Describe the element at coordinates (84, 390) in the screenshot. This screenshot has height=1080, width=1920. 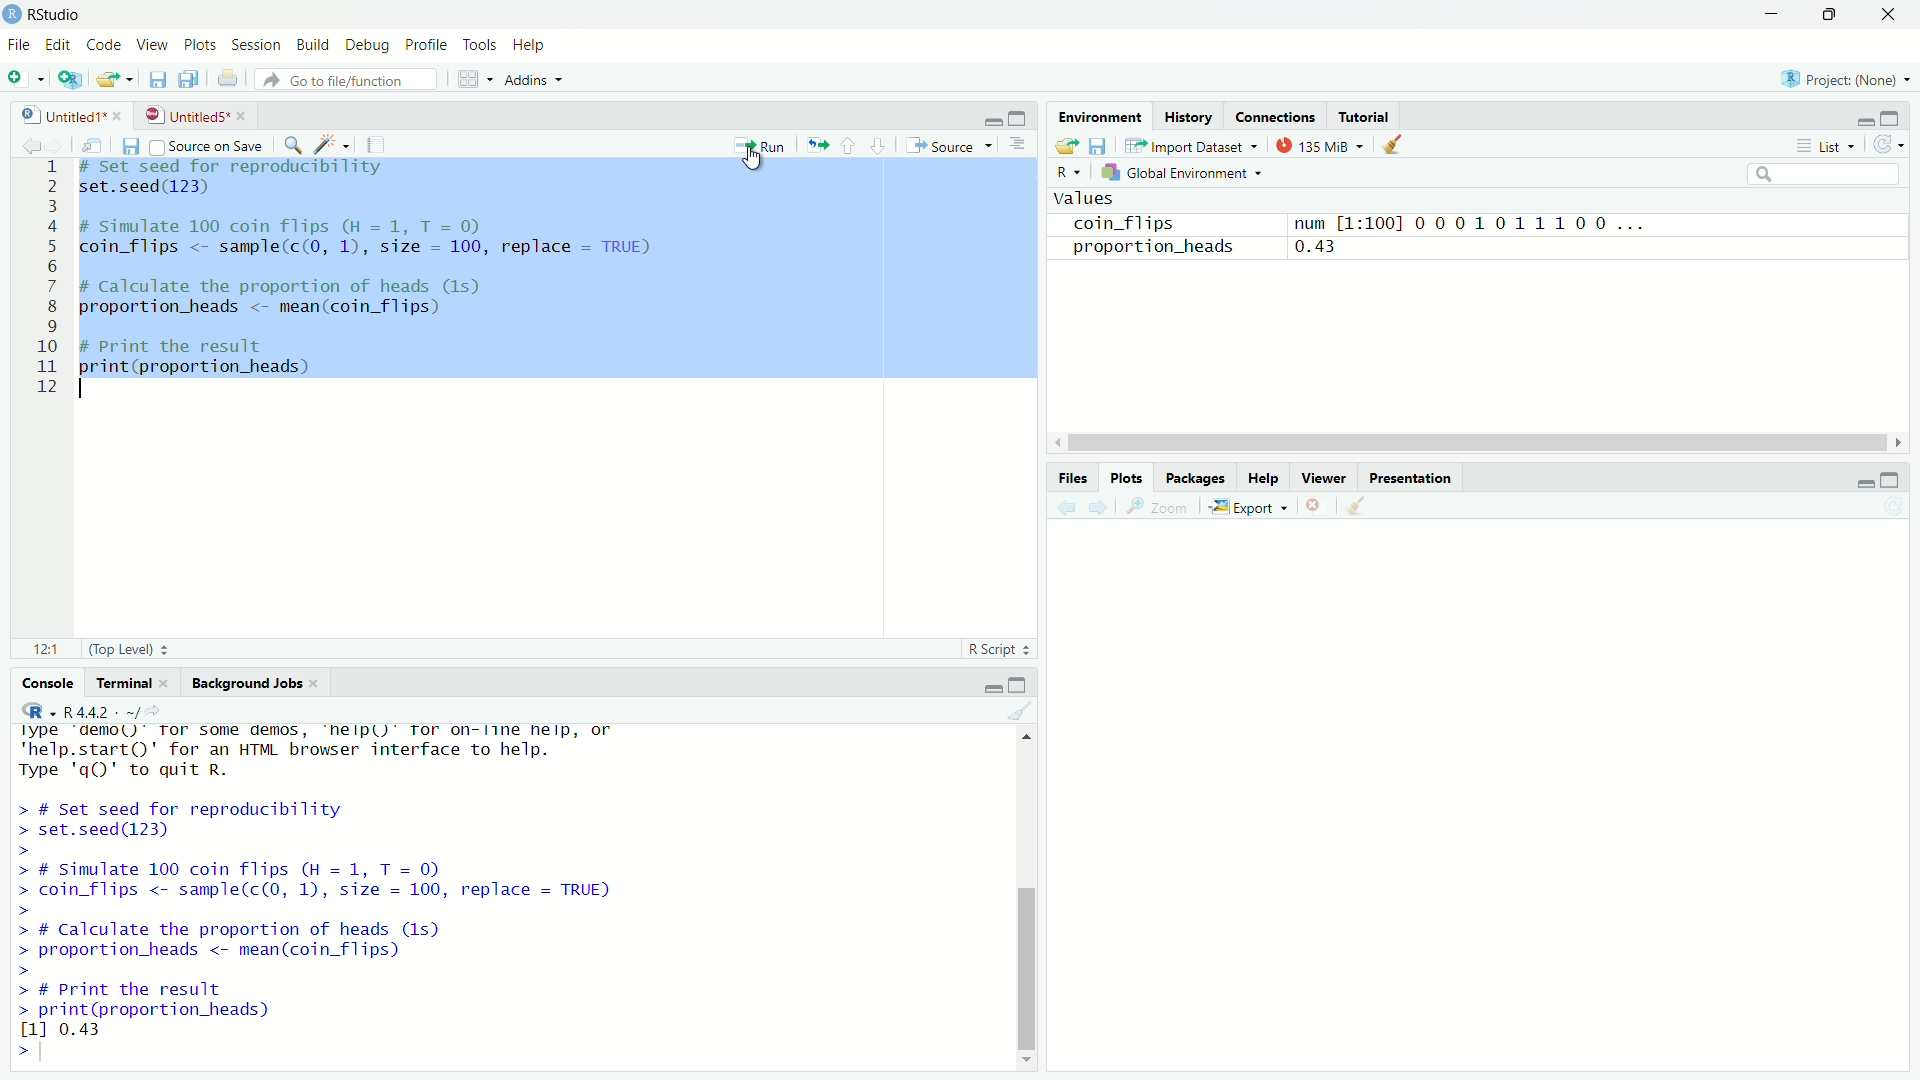
I see `typing cursor` at that location.